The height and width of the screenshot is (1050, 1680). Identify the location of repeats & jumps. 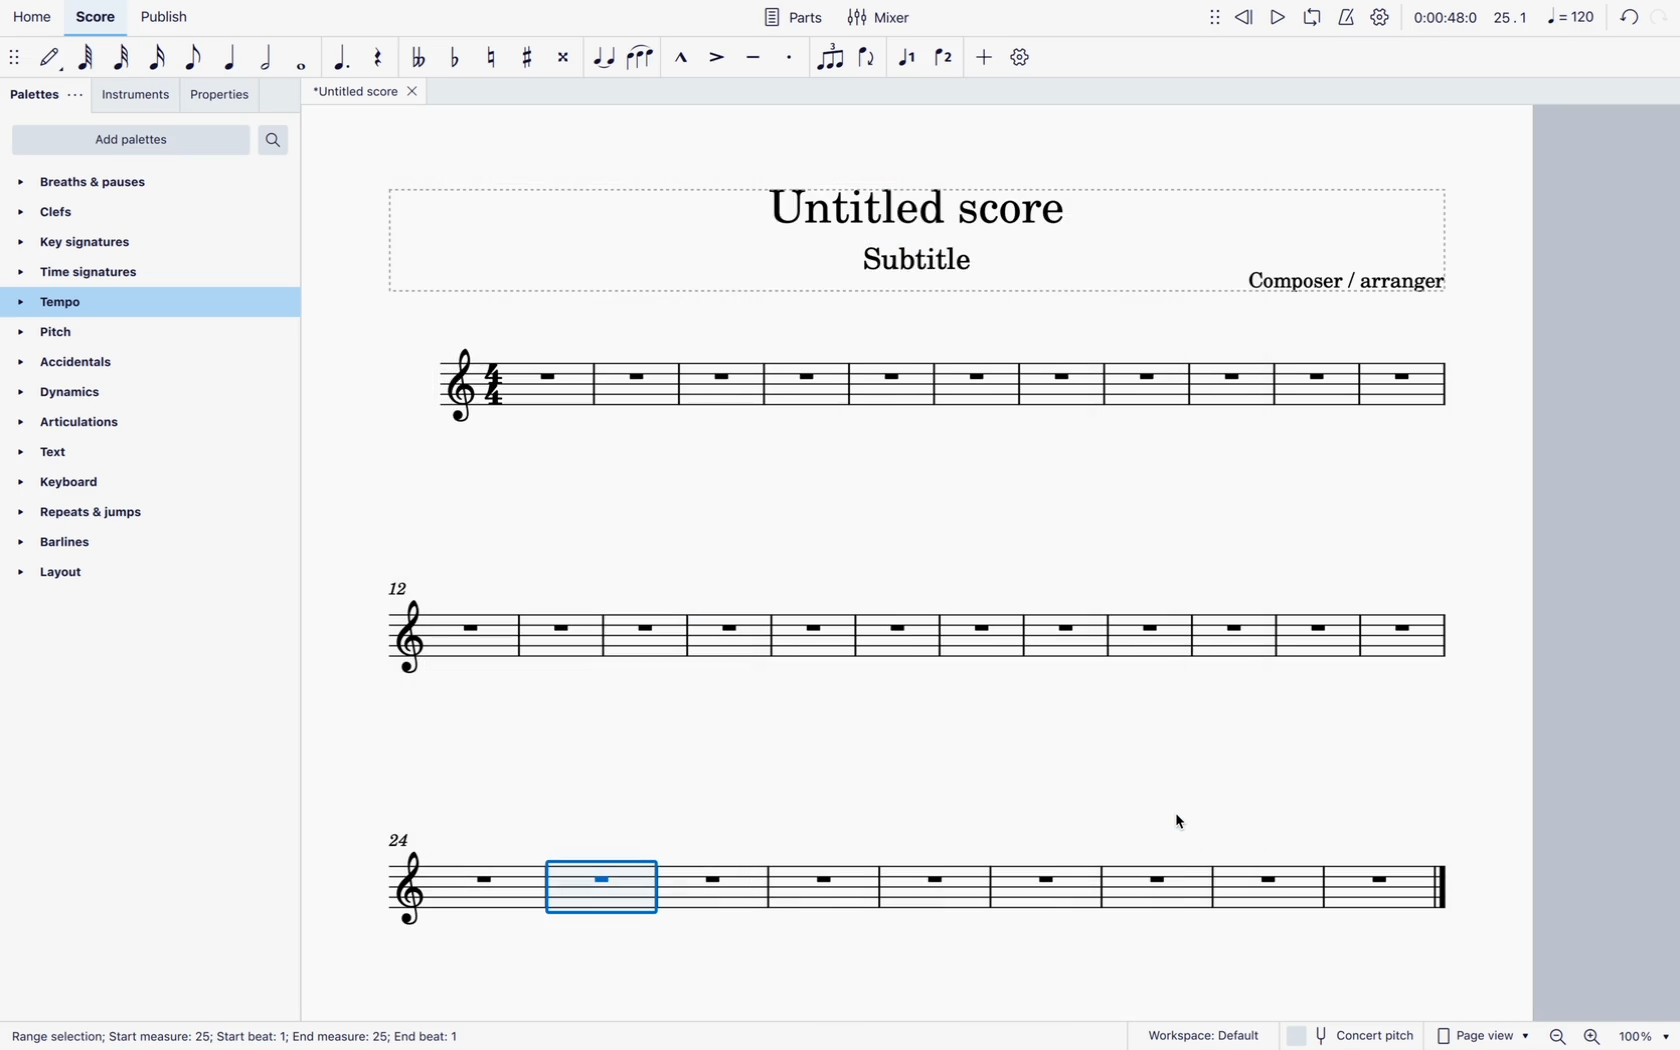
(91, 511).